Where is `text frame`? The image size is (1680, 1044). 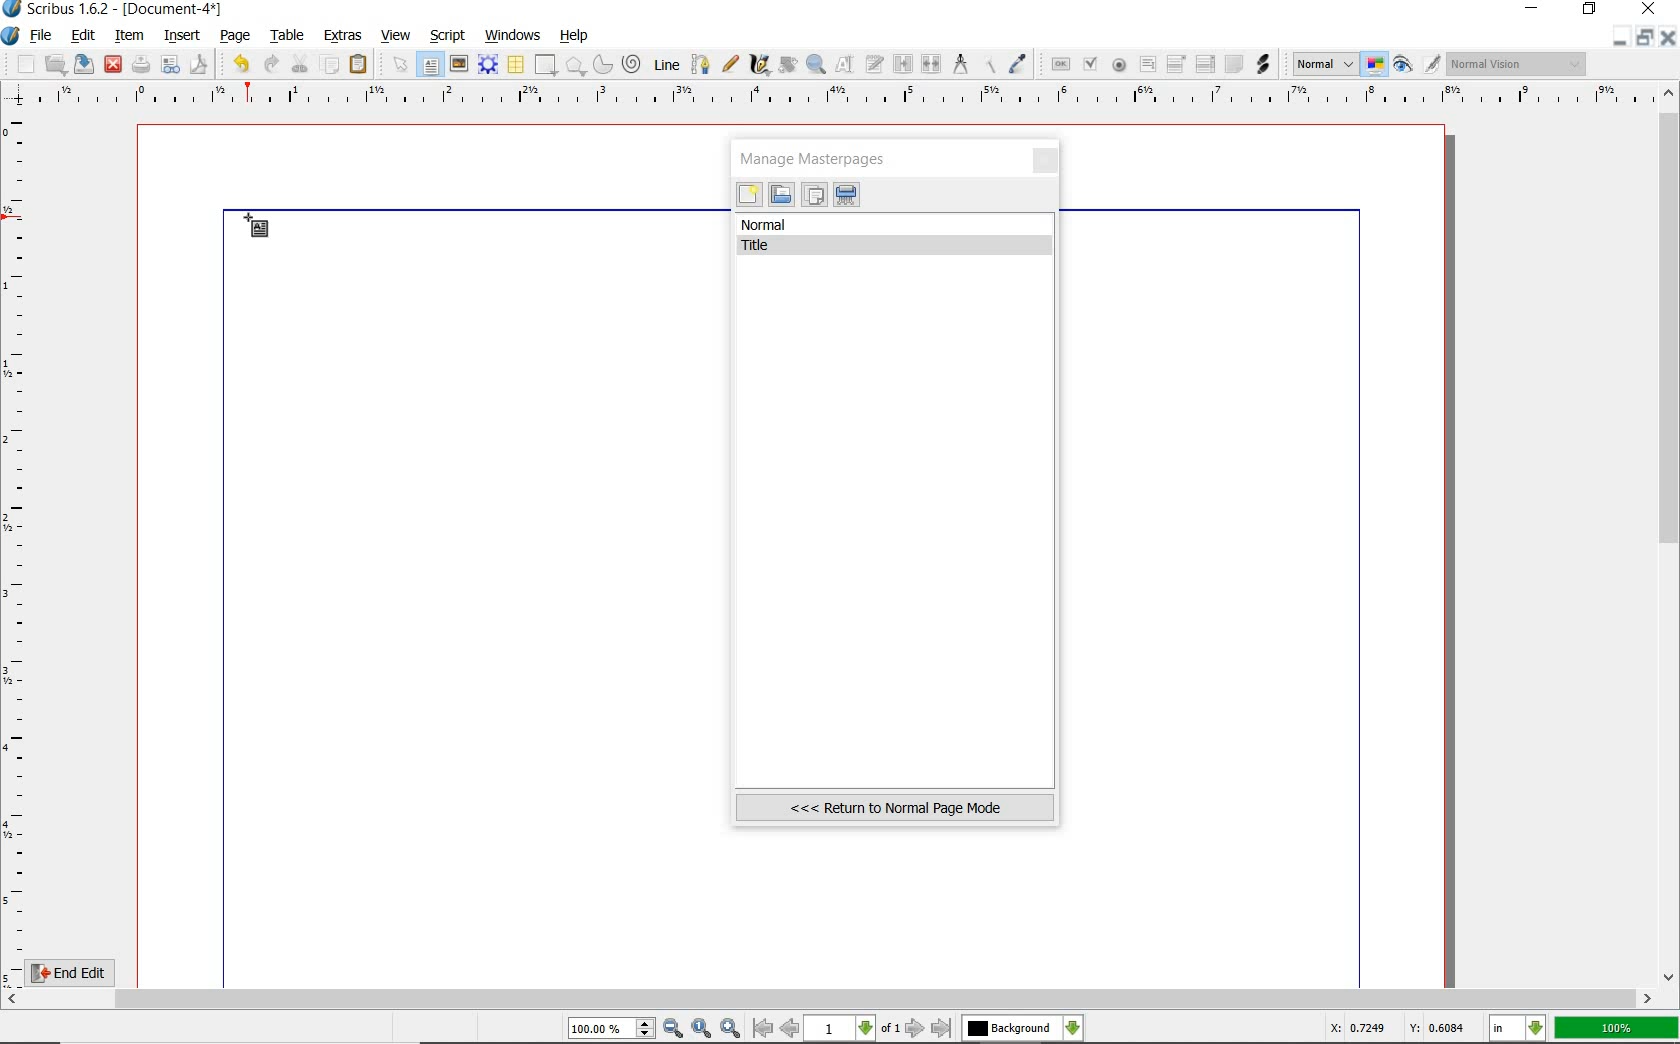 text frame is located at coordinates (432, 65).